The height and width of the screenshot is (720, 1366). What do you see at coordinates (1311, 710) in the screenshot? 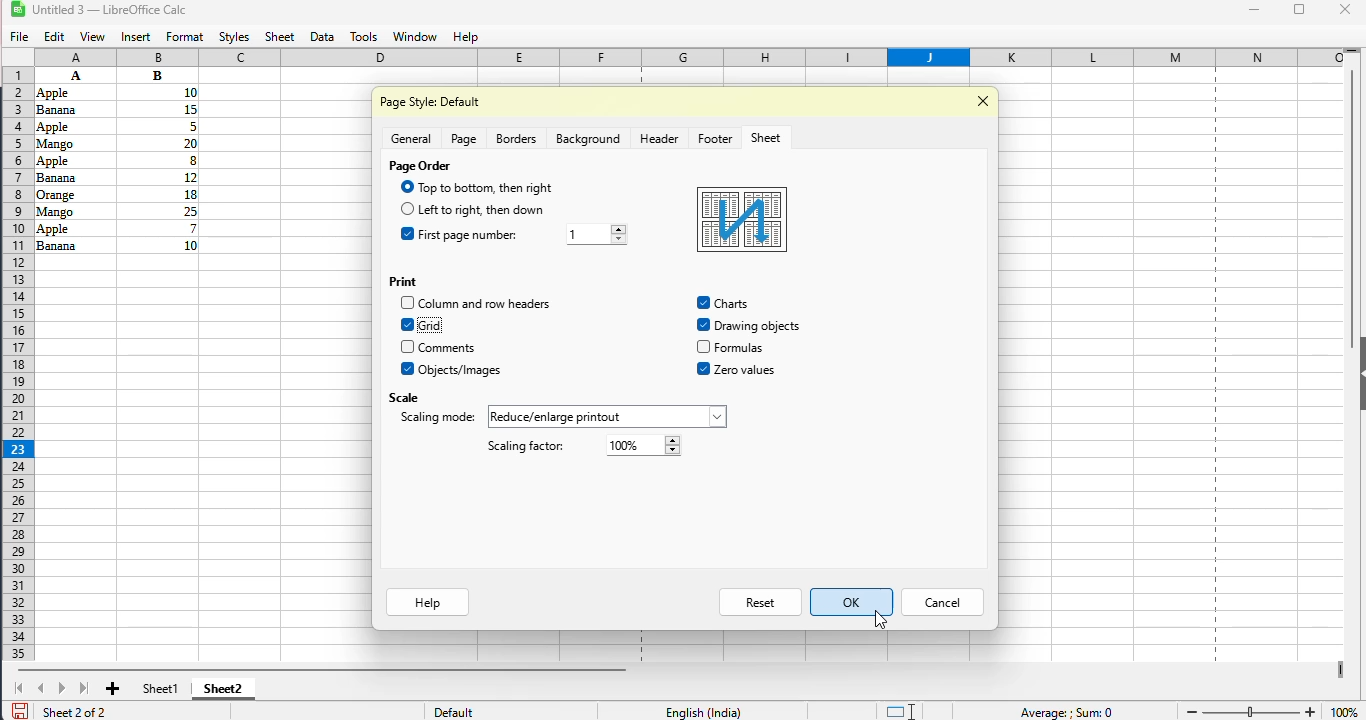
I see `zoom in` at bounding box center [1311, 710].